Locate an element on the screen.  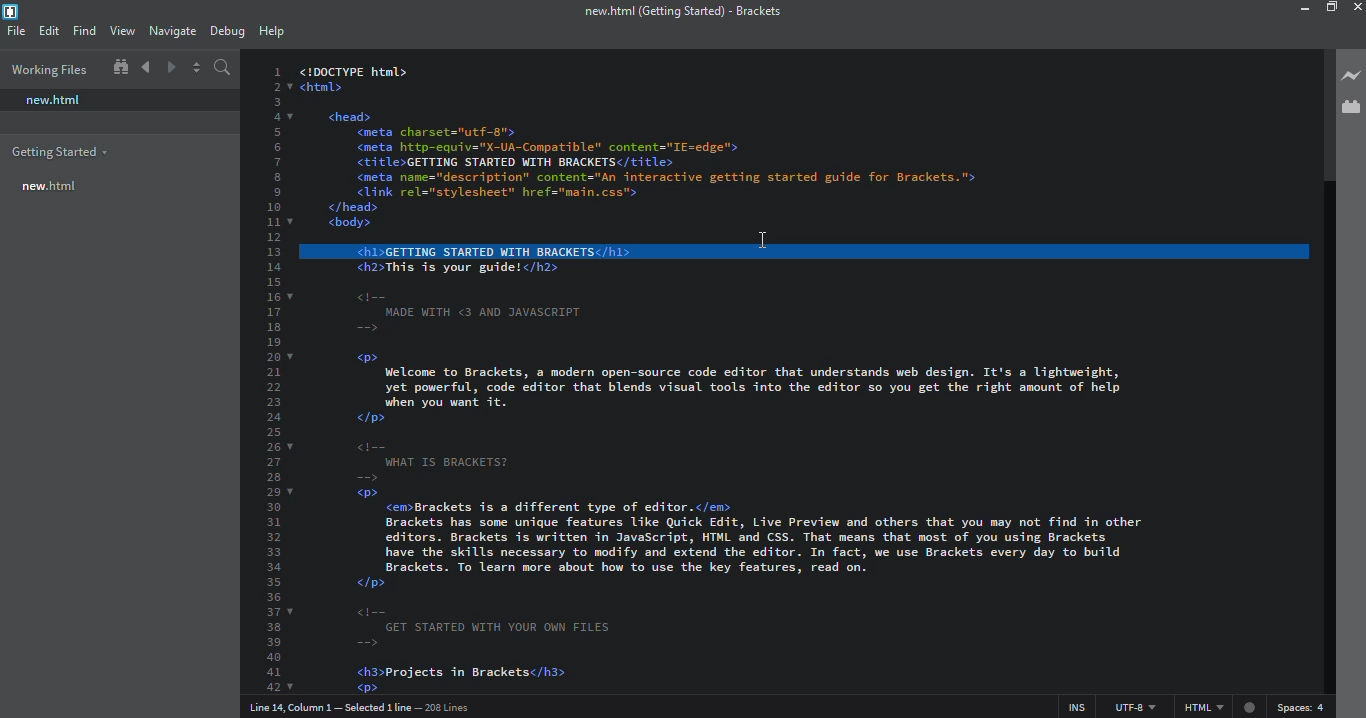
line number is located at coordinates (269, 377).